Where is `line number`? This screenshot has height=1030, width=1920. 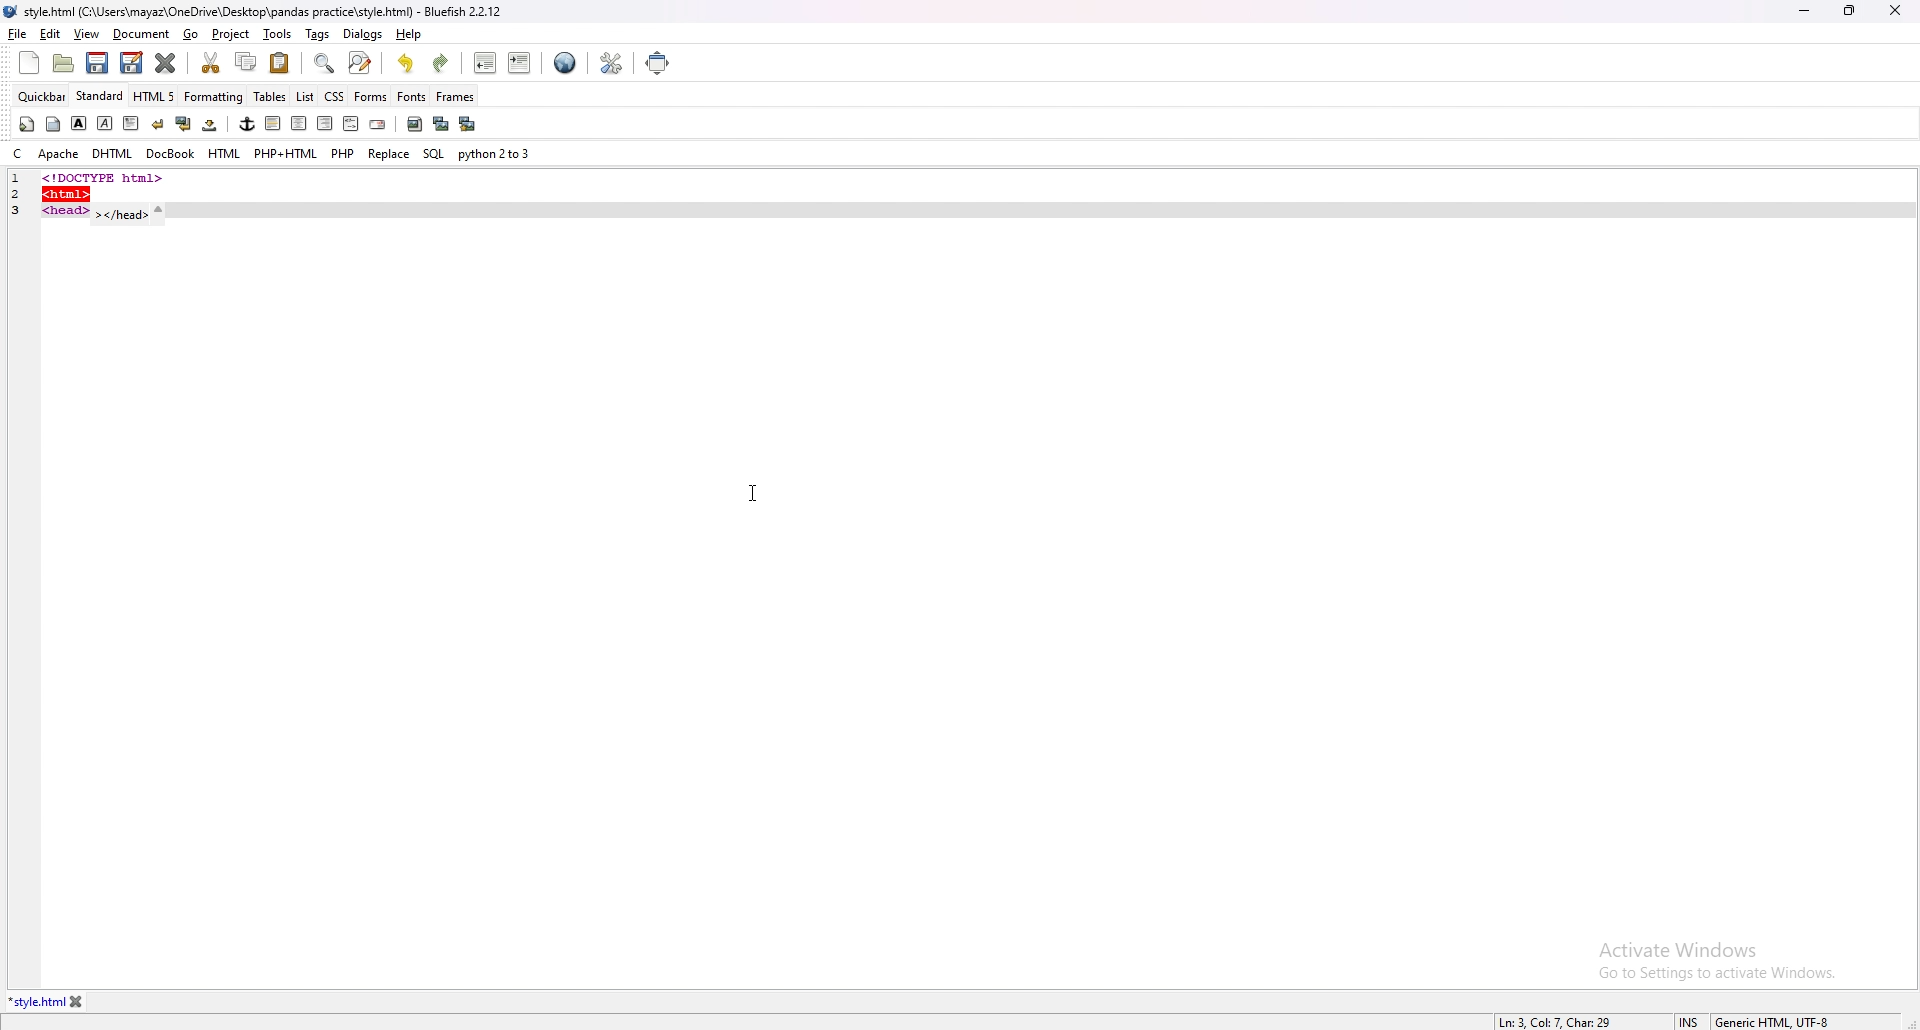
line number is located at coordinates (16, 179).